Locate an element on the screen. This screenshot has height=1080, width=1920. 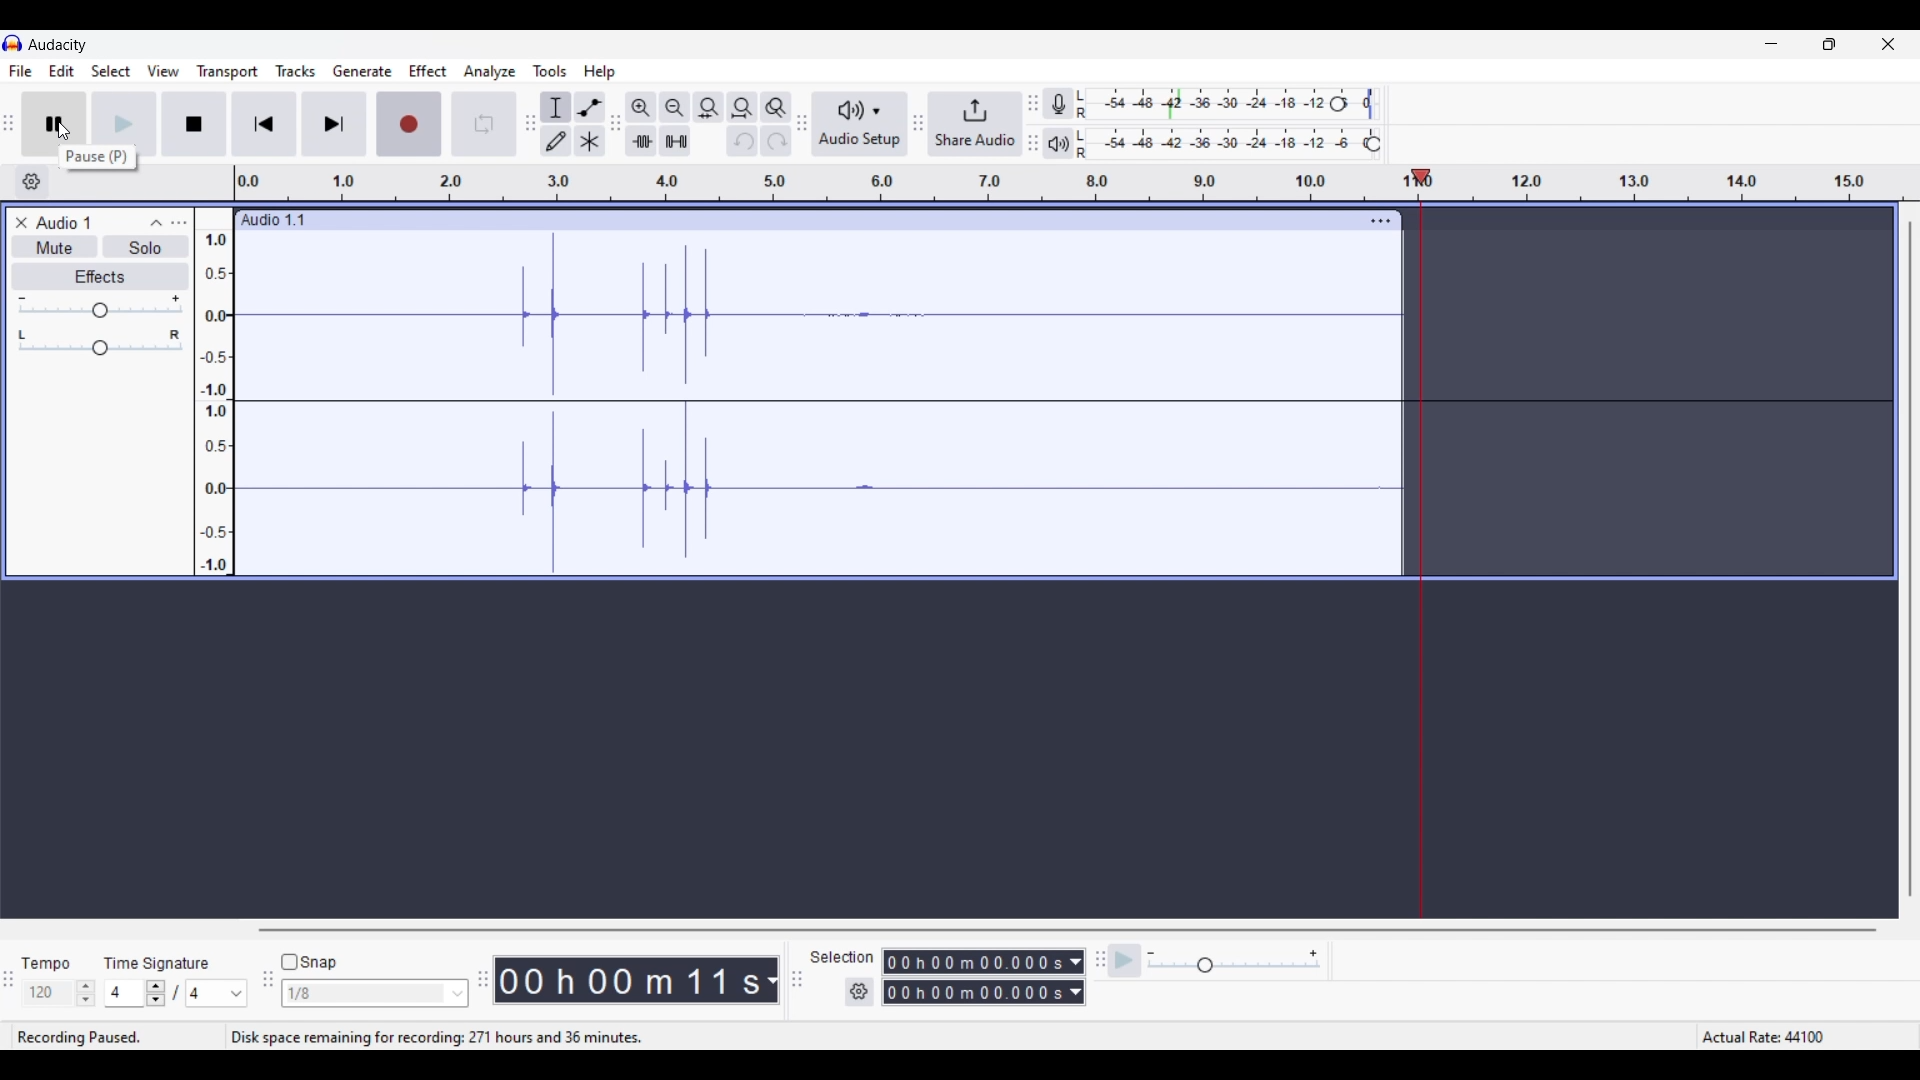
Current status of recording is located at coordinates (83, 1037).